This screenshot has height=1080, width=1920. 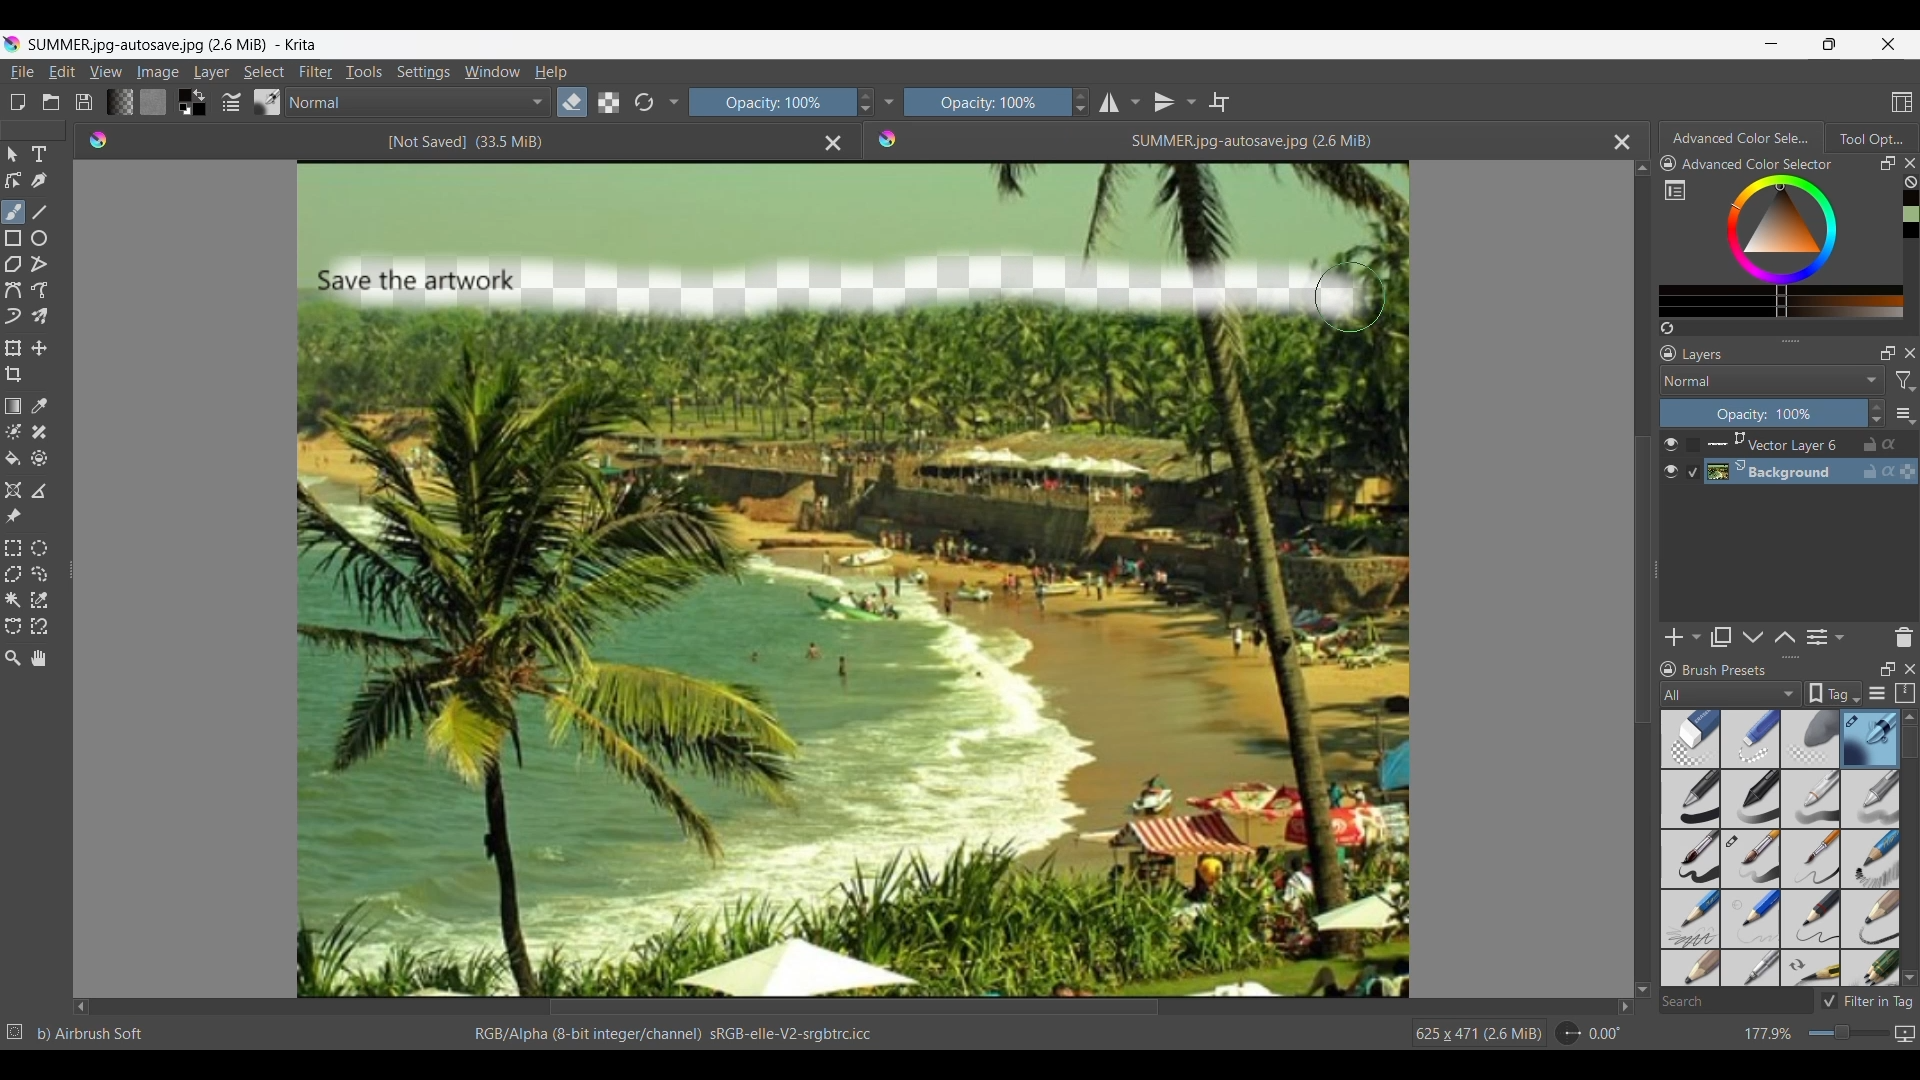 I want to click on Save, so click(x=84, y=102).